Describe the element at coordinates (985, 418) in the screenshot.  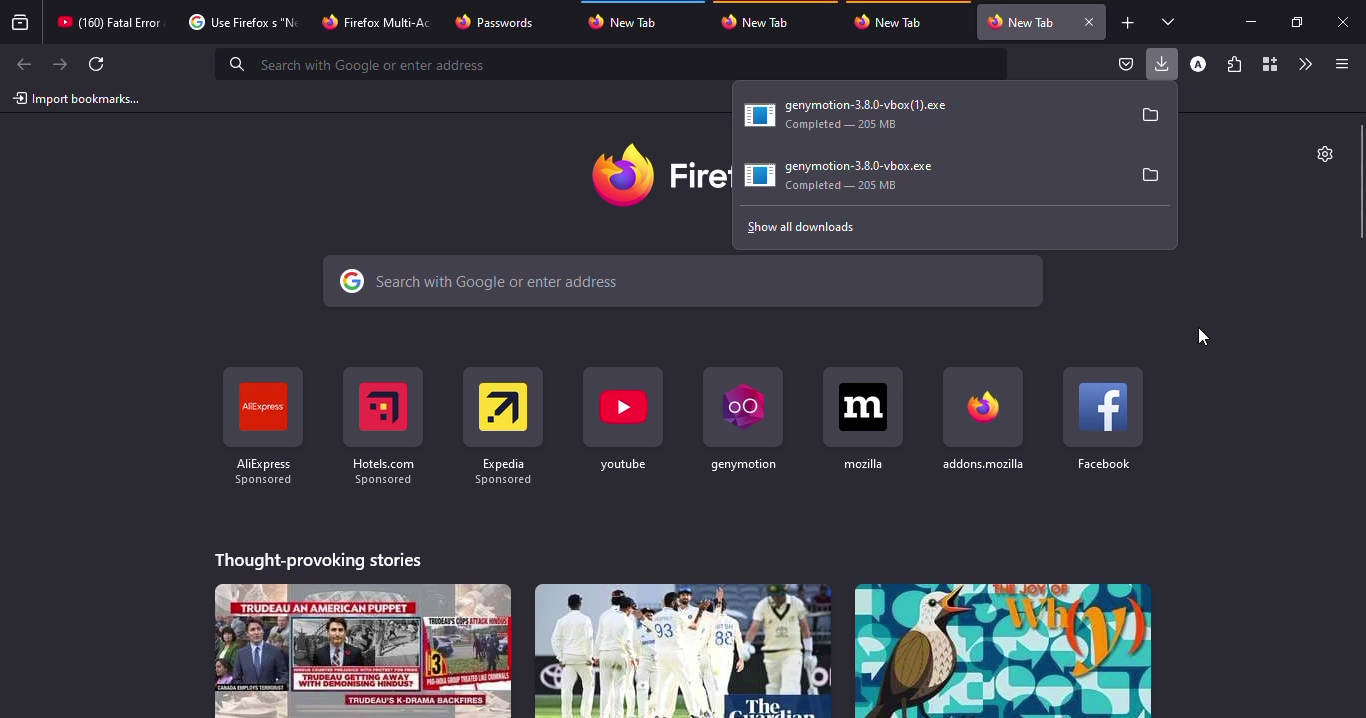
I see `shortcut` at that location.